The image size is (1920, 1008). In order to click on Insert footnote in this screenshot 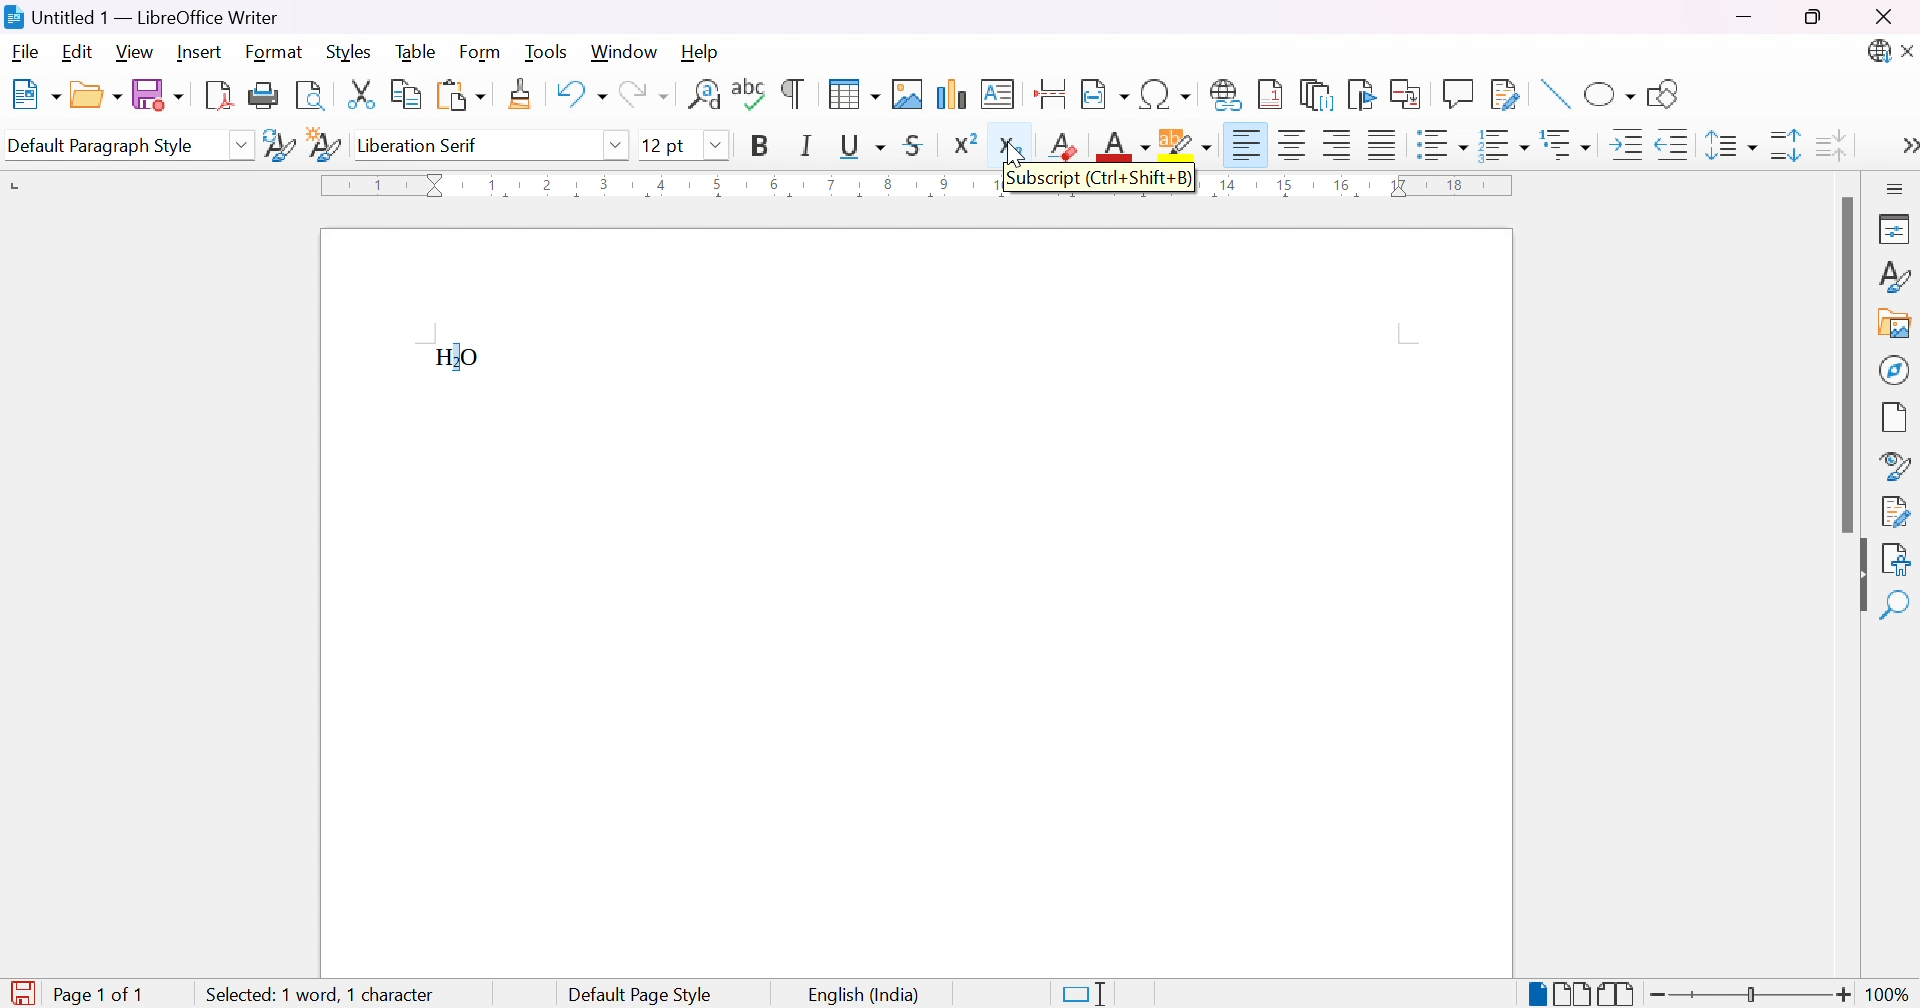, I will do `click(1271, 93)`.